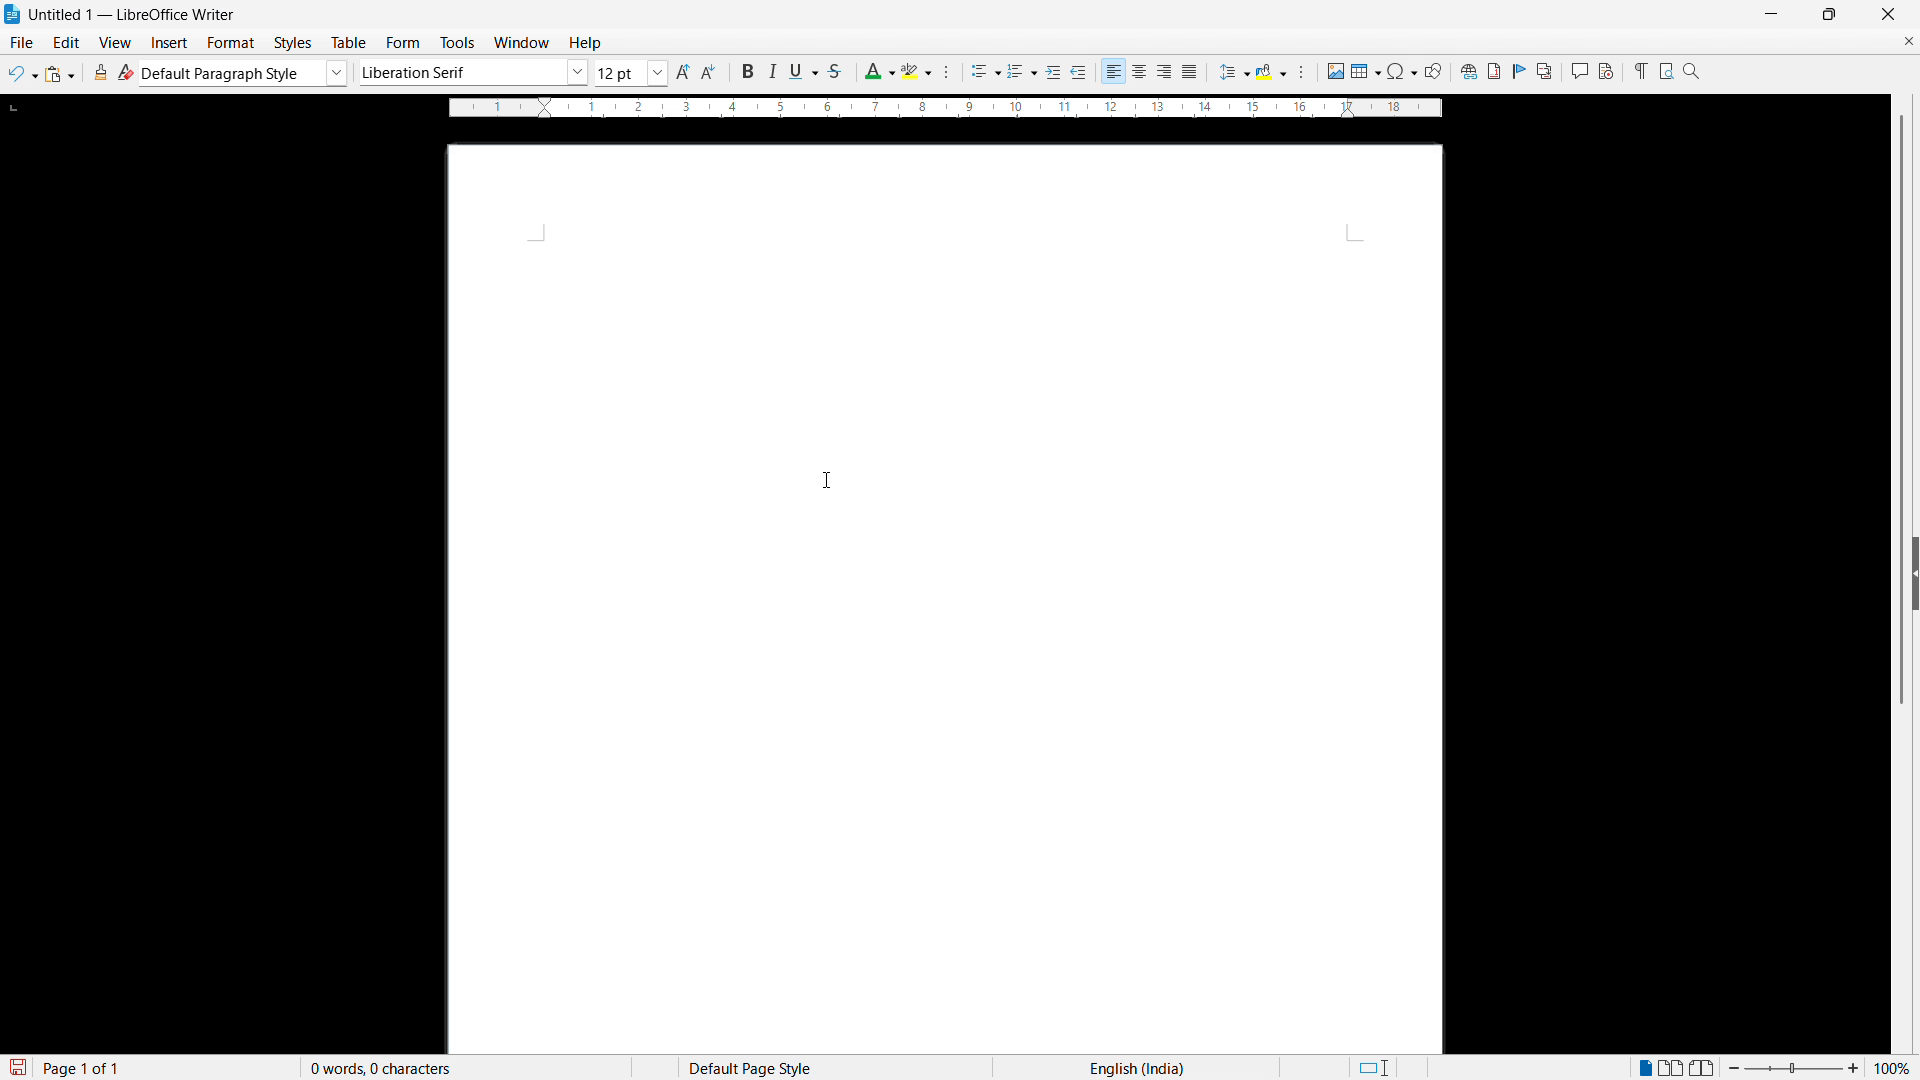  Describe the element at coordinates (16, 1068) in the screenshot. I see `save ` at that location.